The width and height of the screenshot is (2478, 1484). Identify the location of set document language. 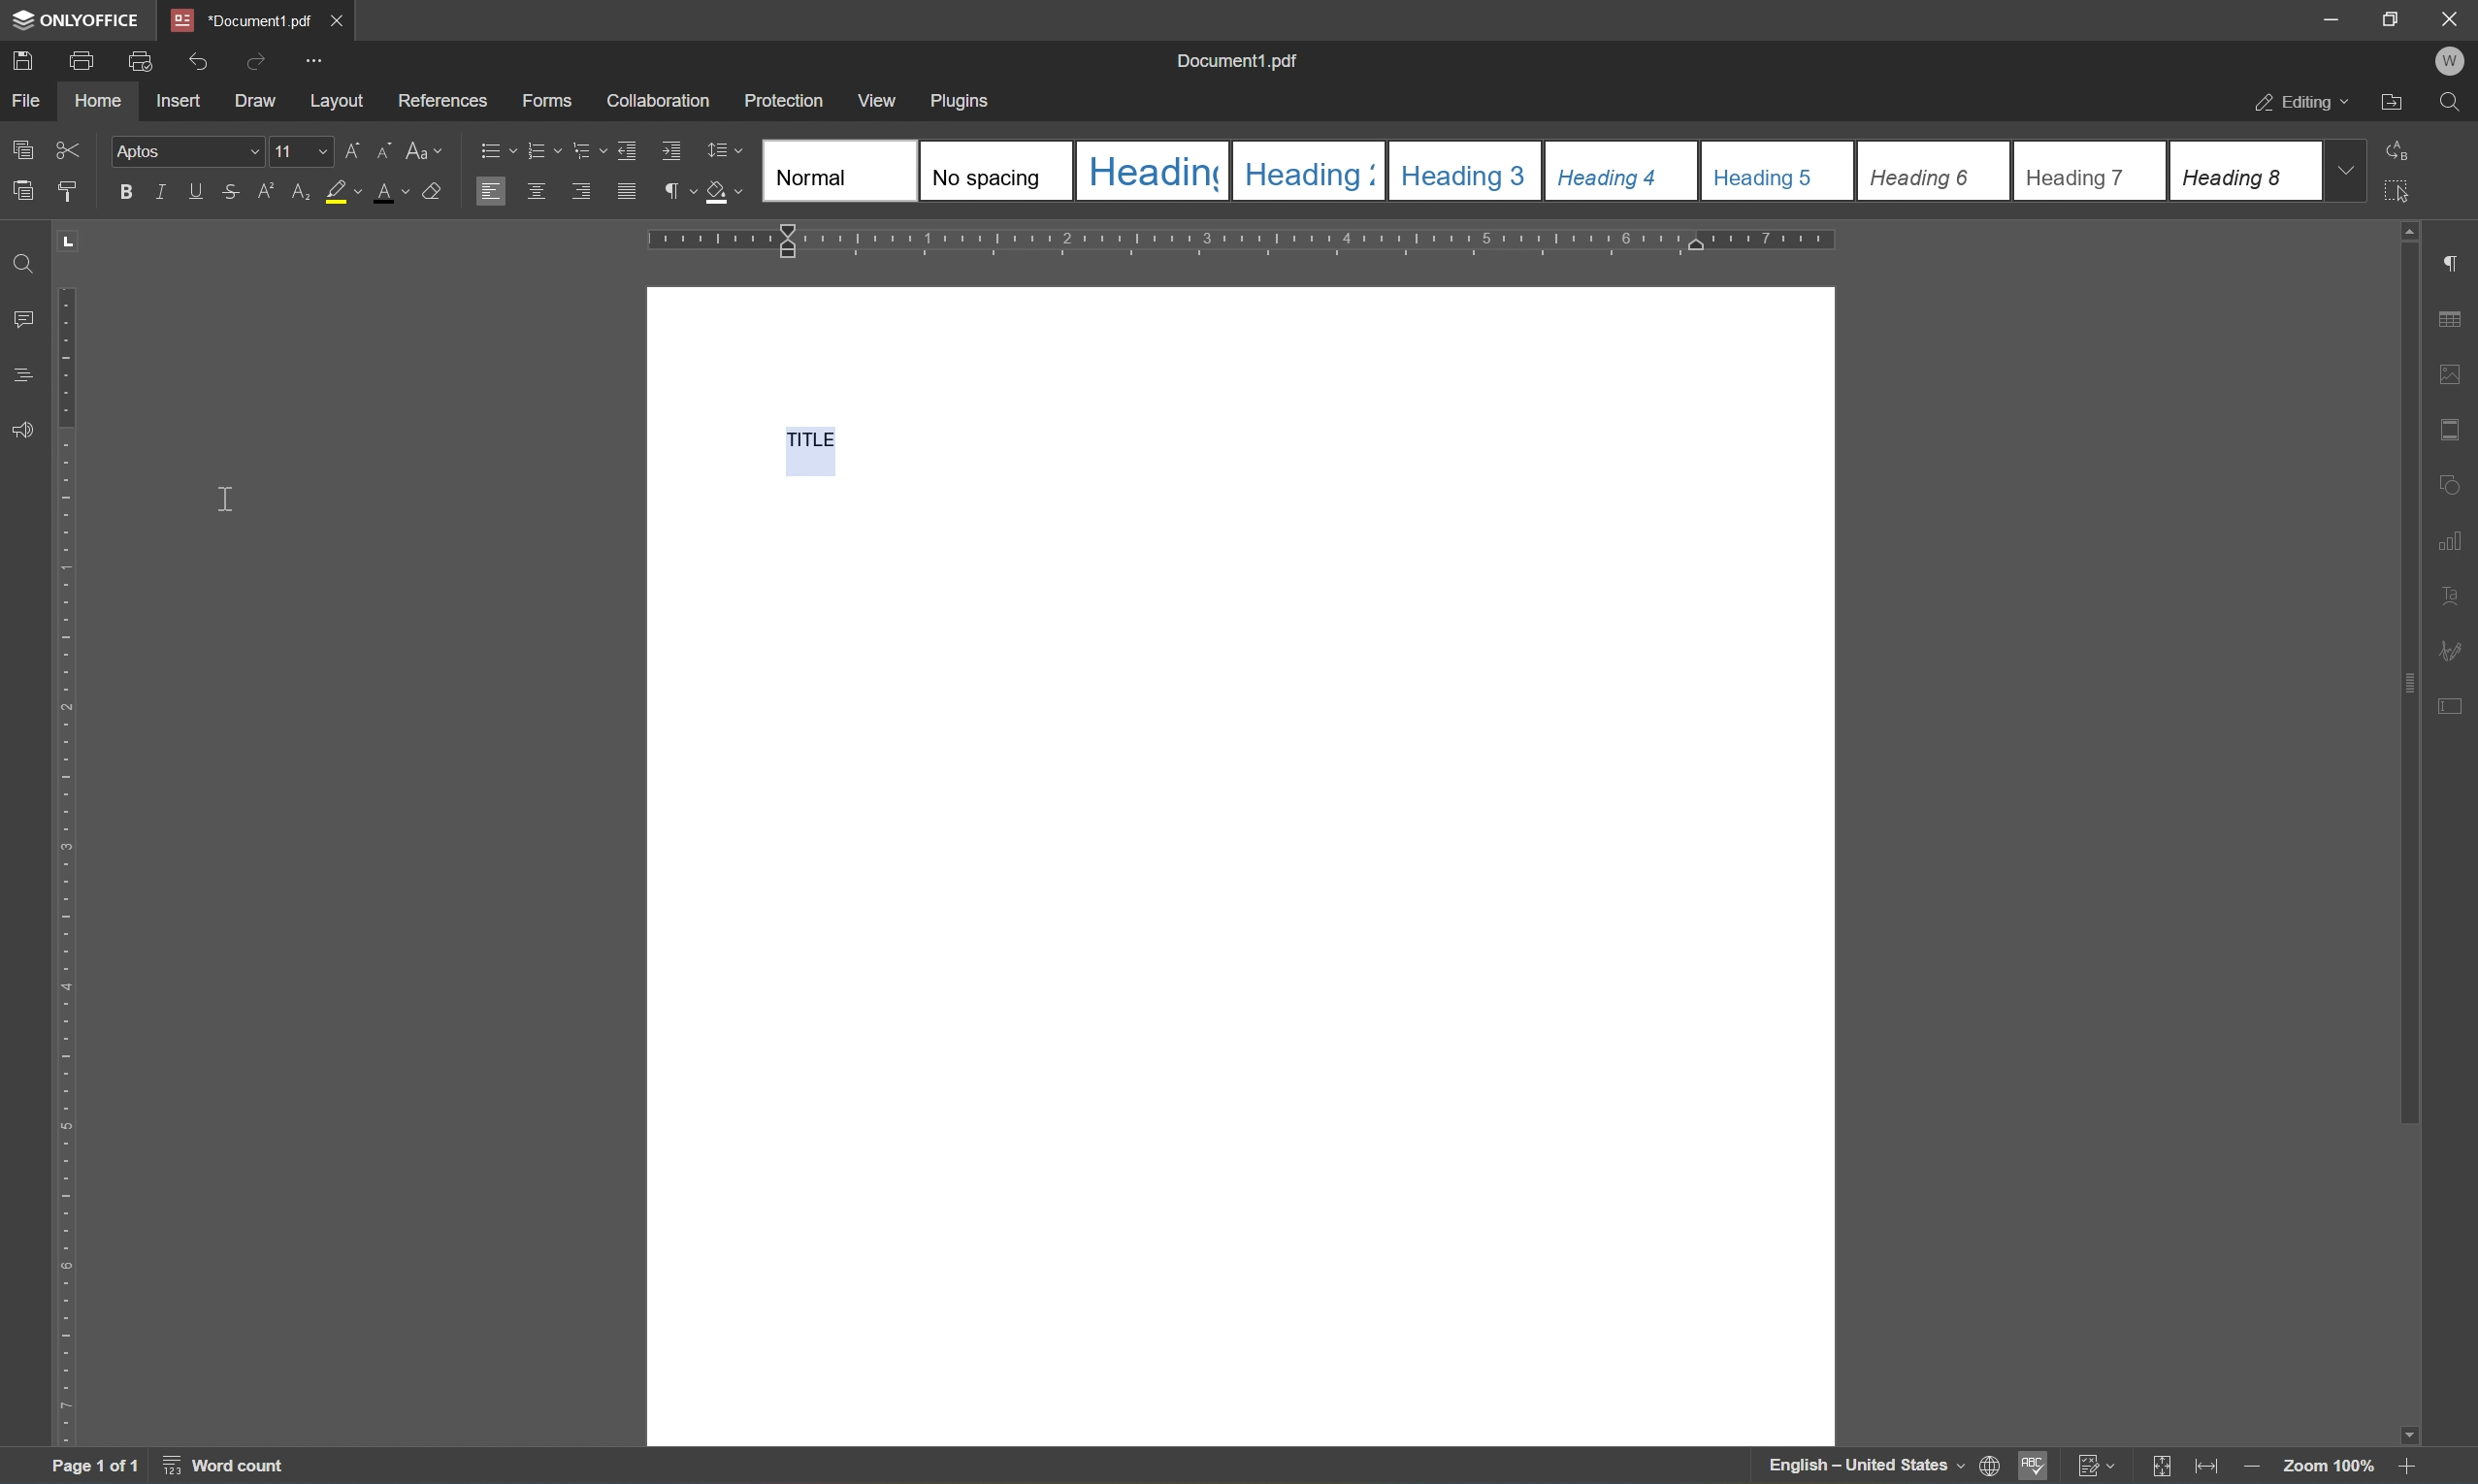
(1883, 1468).